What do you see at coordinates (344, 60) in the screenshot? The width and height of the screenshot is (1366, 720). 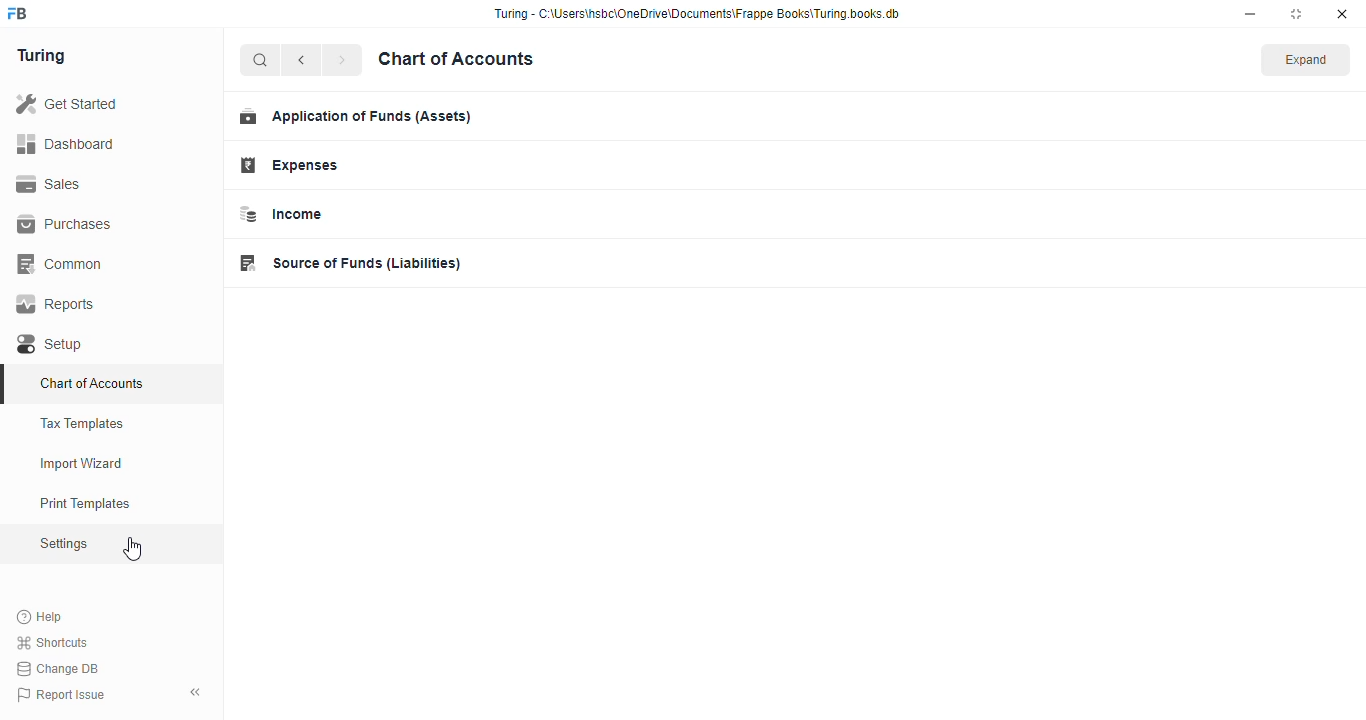 I see `next` at bounding box center [344, 60].